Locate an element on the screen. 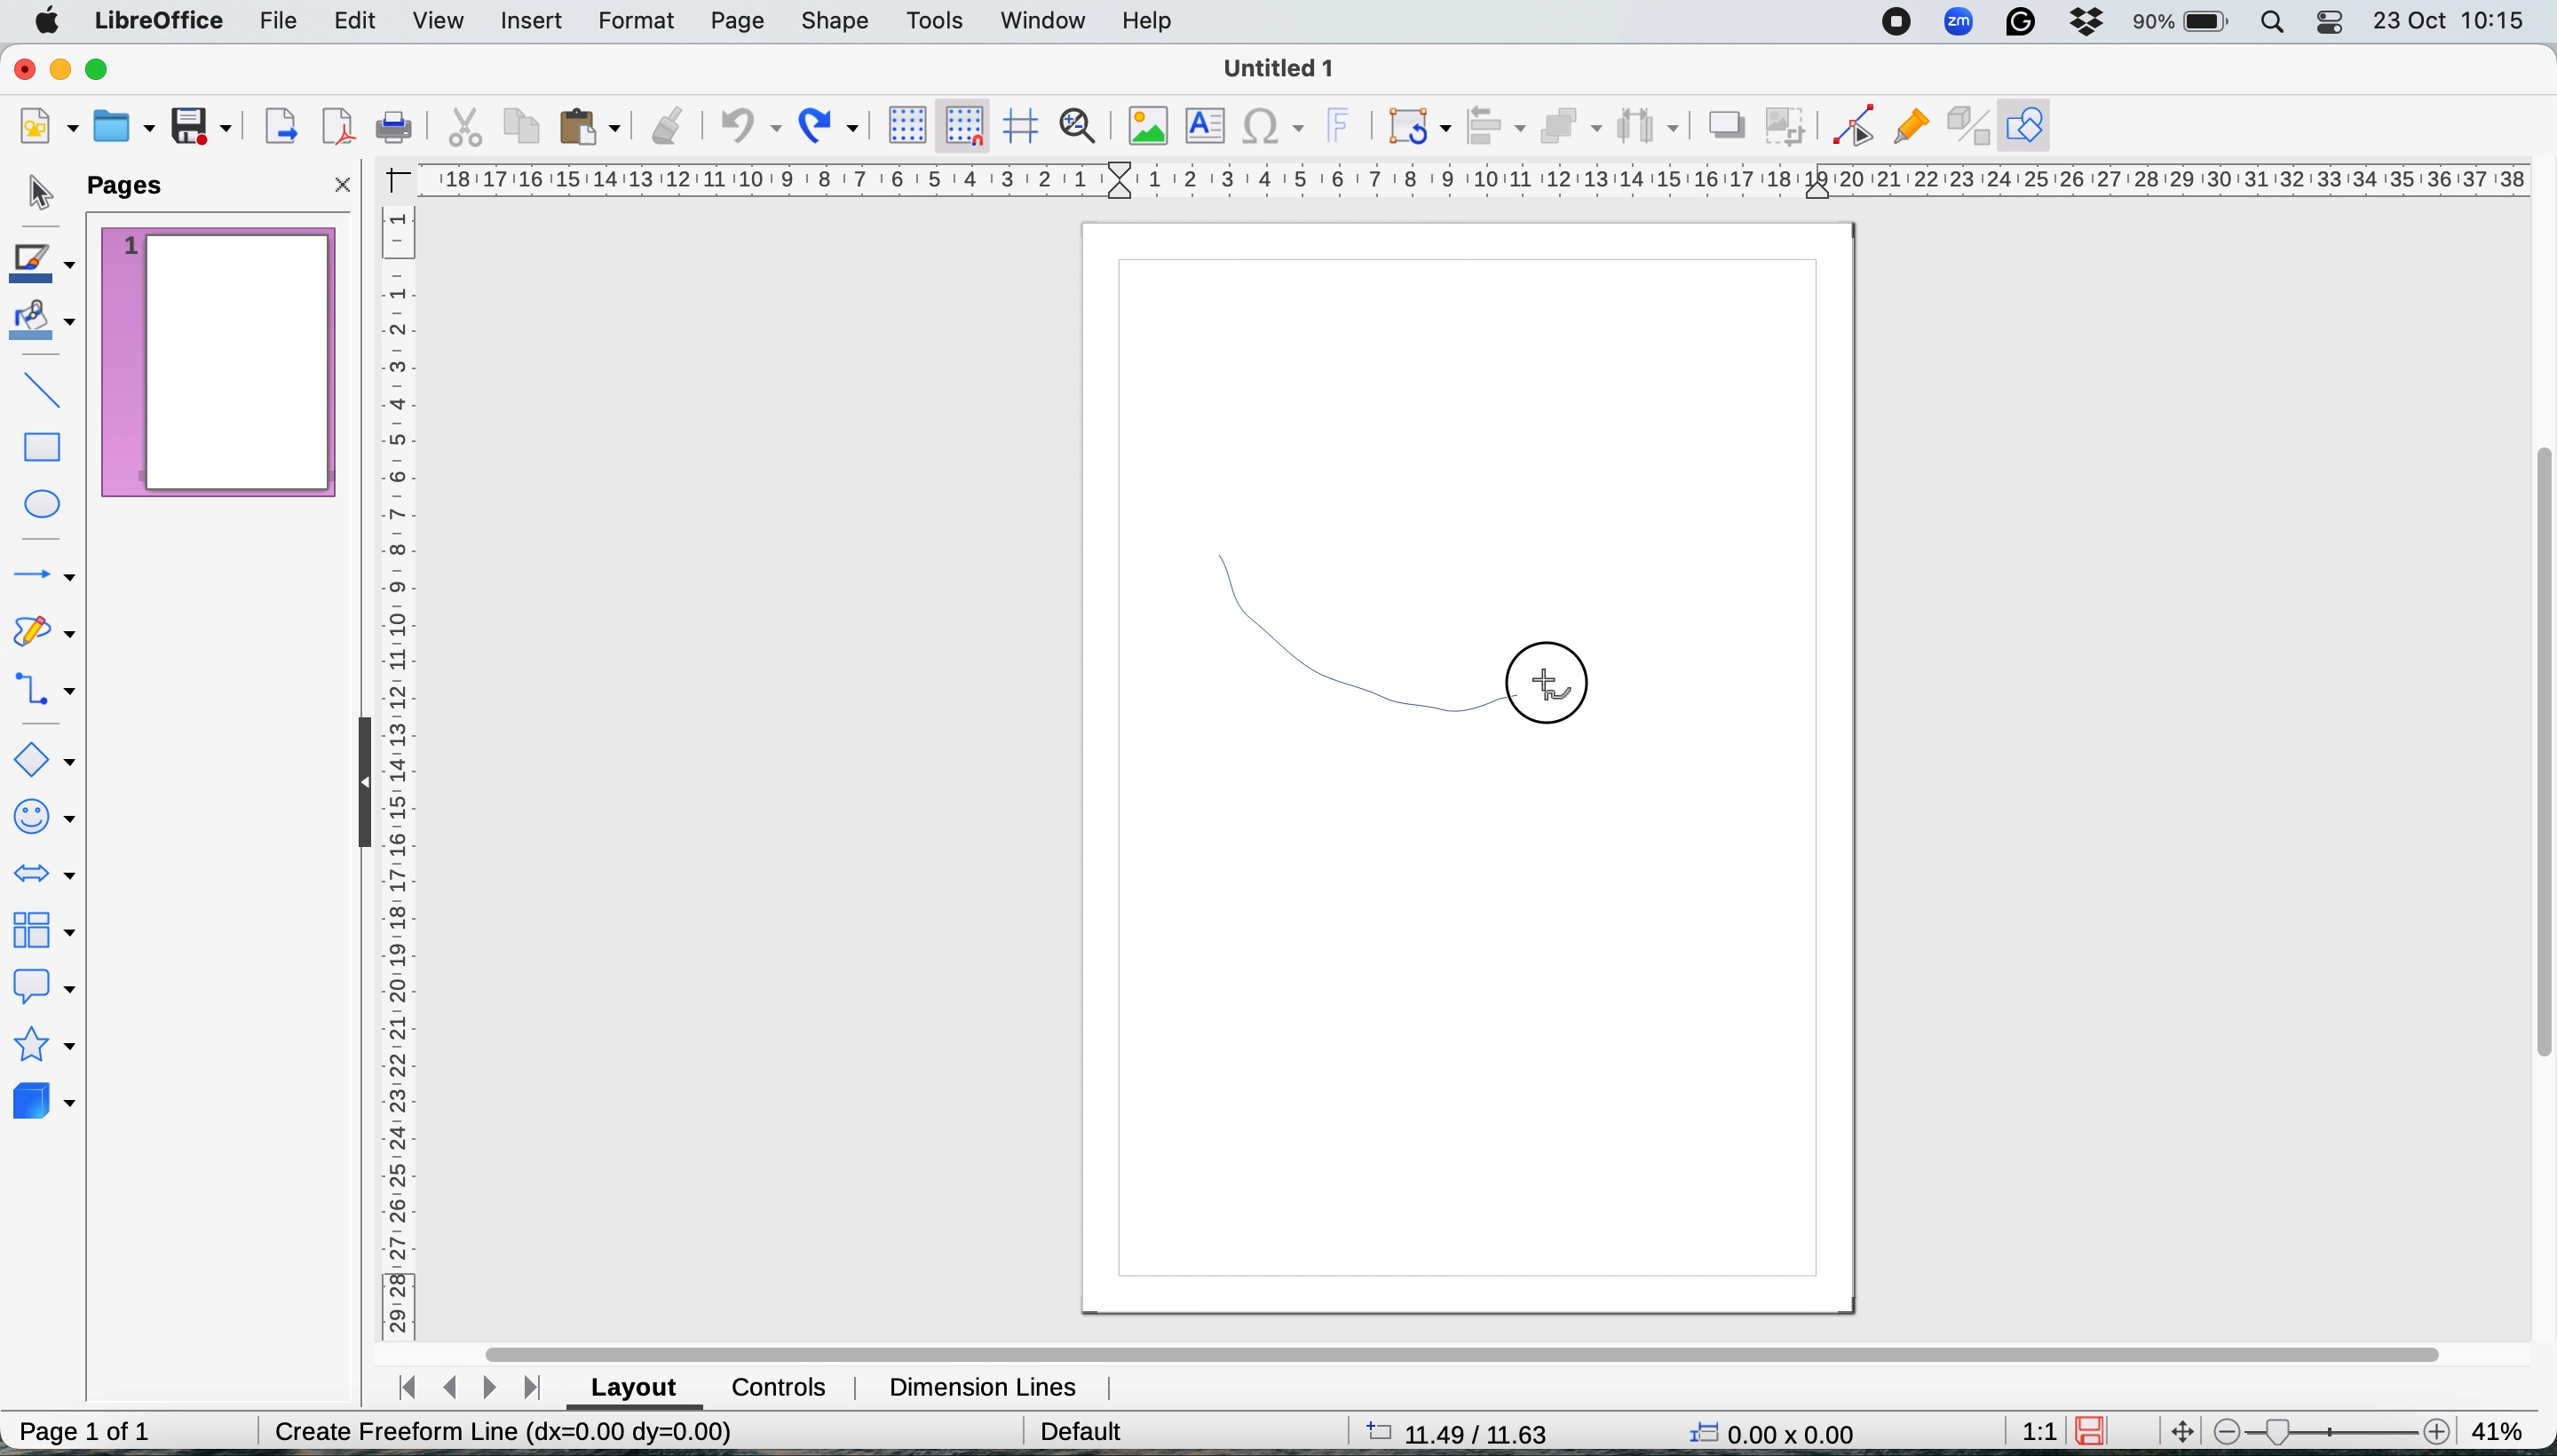 The height and width of the screenshot is (1456, 2557). dropbox is located at coordinates (2092, 22).